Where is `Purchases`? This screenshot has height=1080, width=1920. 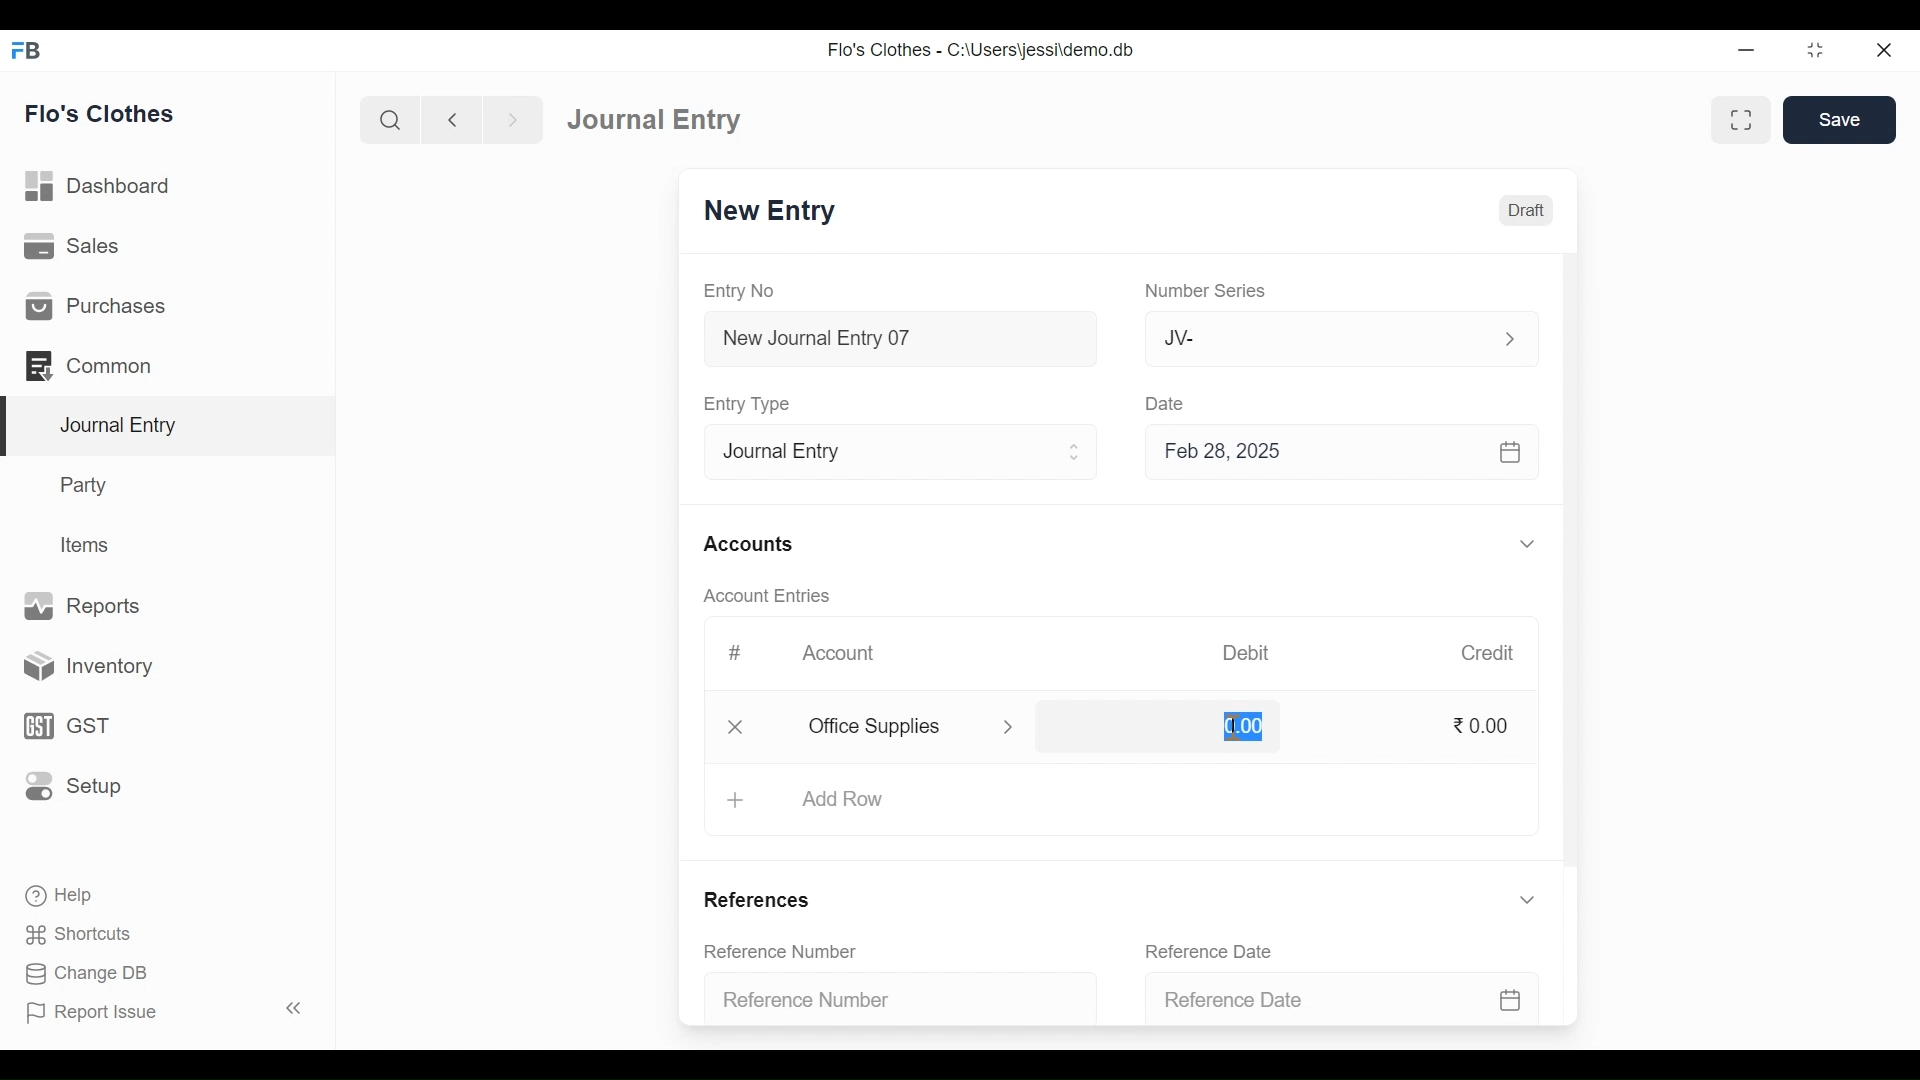 Purchases is located at coordinates (96, 305).